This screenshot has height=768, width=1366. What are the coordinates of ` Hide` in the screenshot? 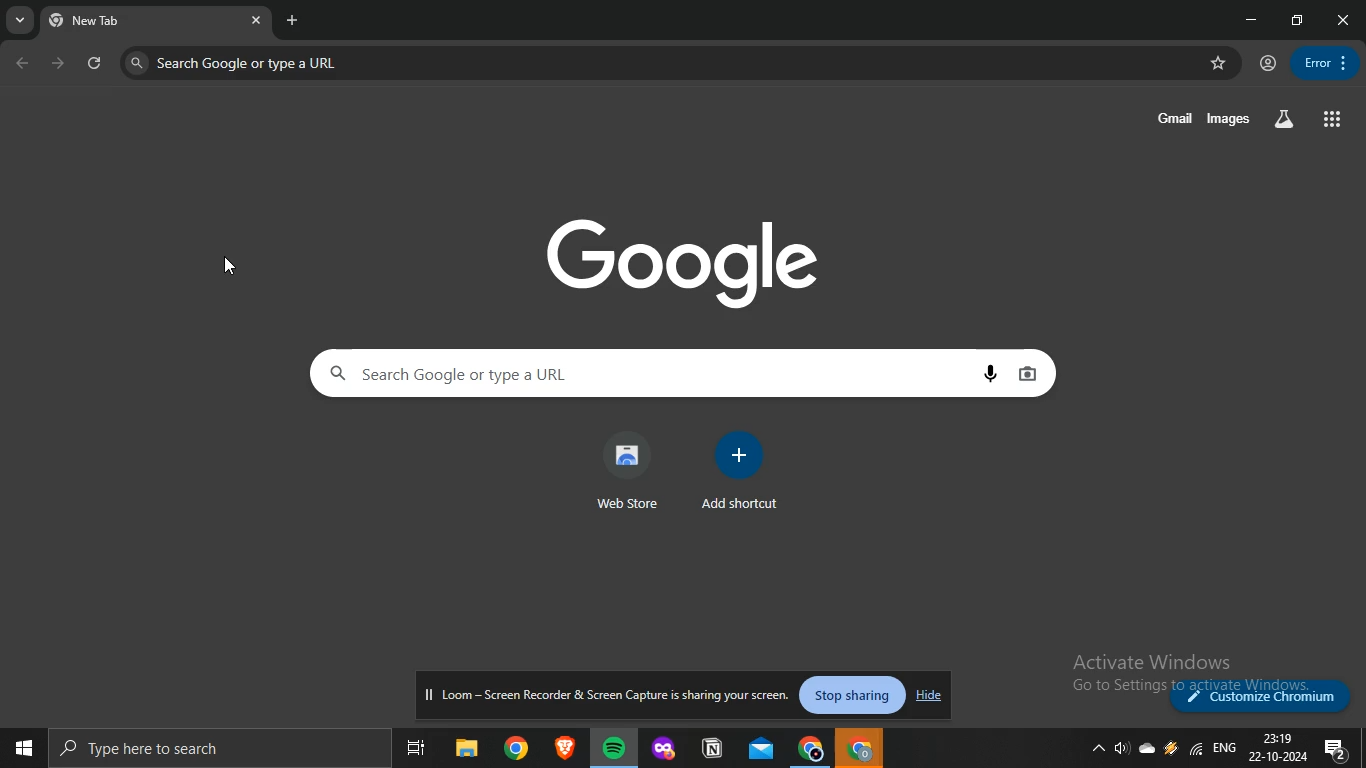 It's located at (926, 697).